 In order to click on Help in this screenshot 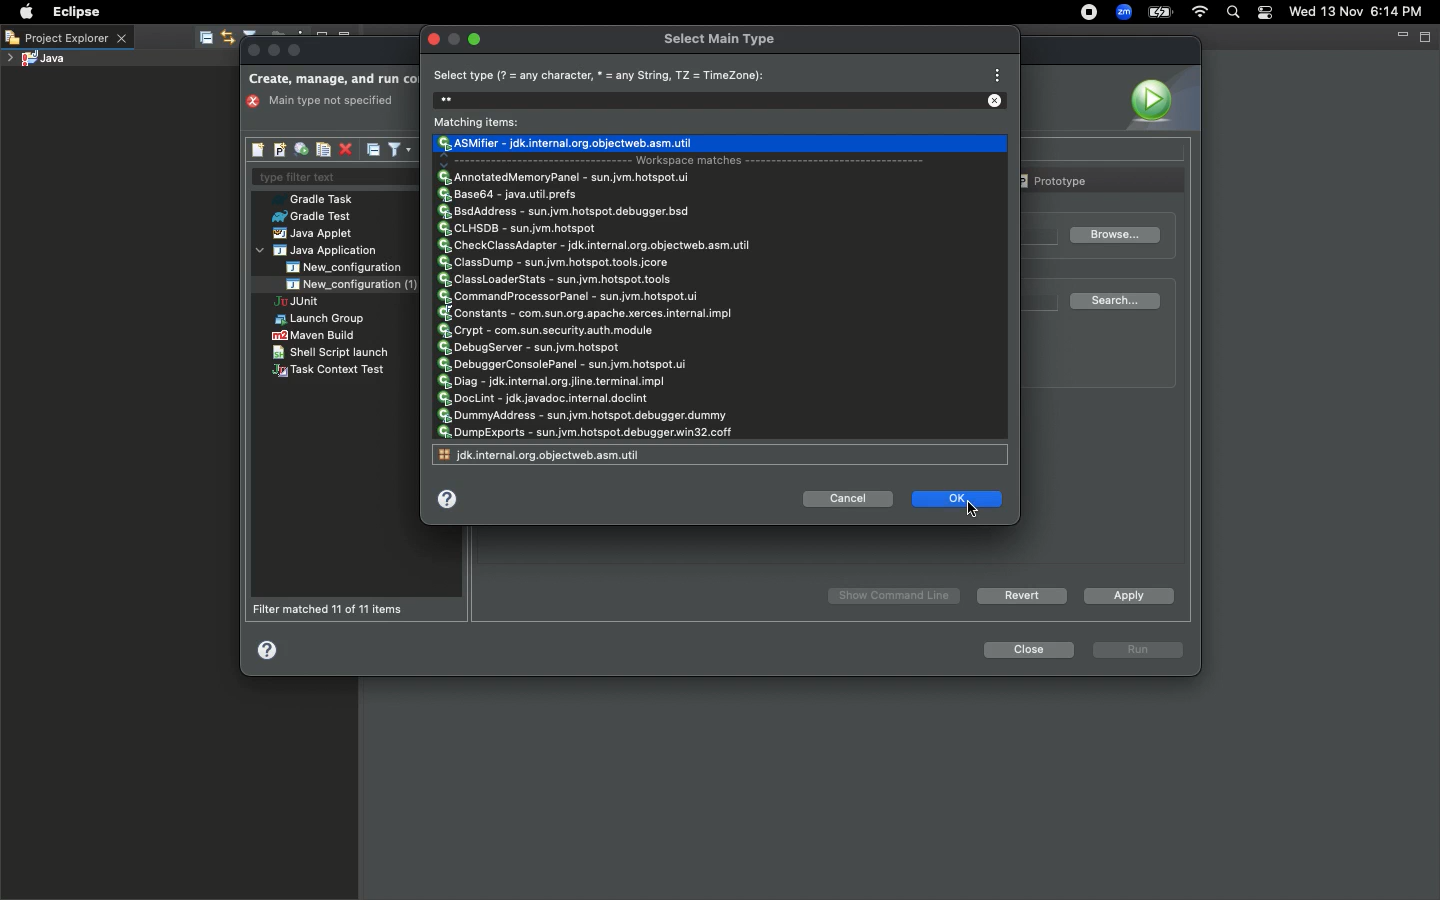, I will do `click(269, 649)`.